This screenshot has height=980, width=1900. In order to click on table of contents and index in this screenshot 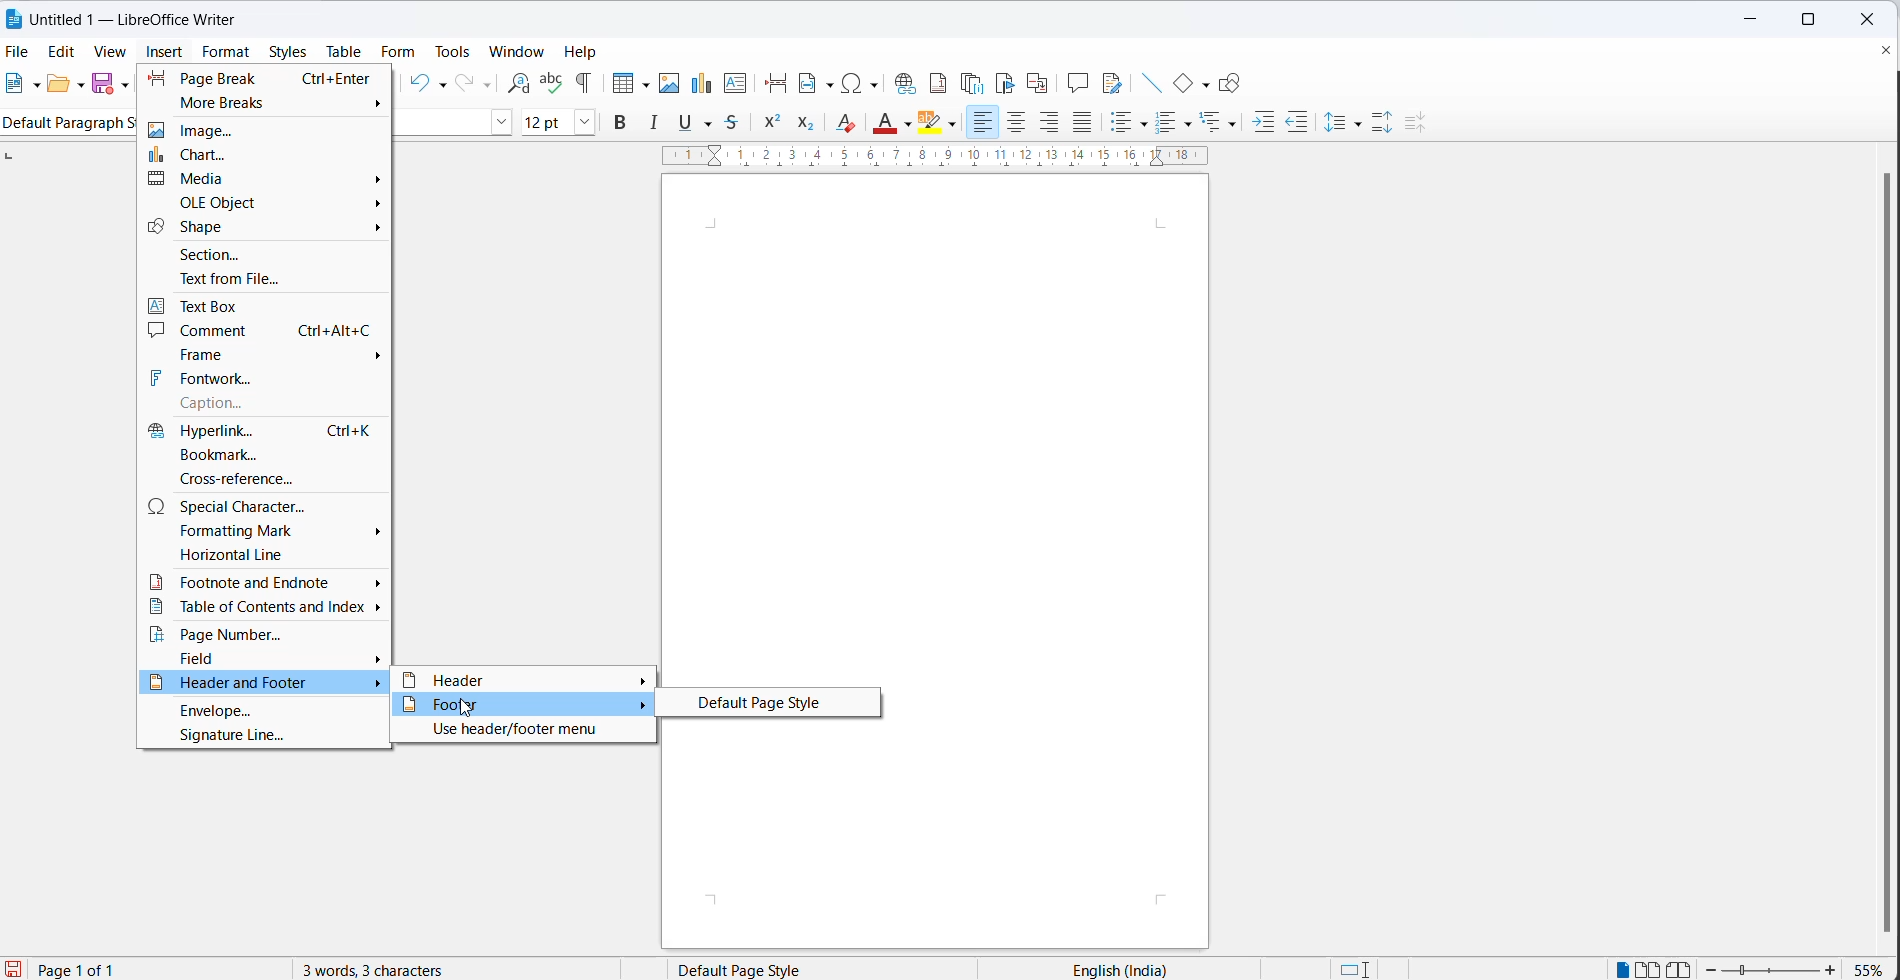, I will do `click(262, 608)`.